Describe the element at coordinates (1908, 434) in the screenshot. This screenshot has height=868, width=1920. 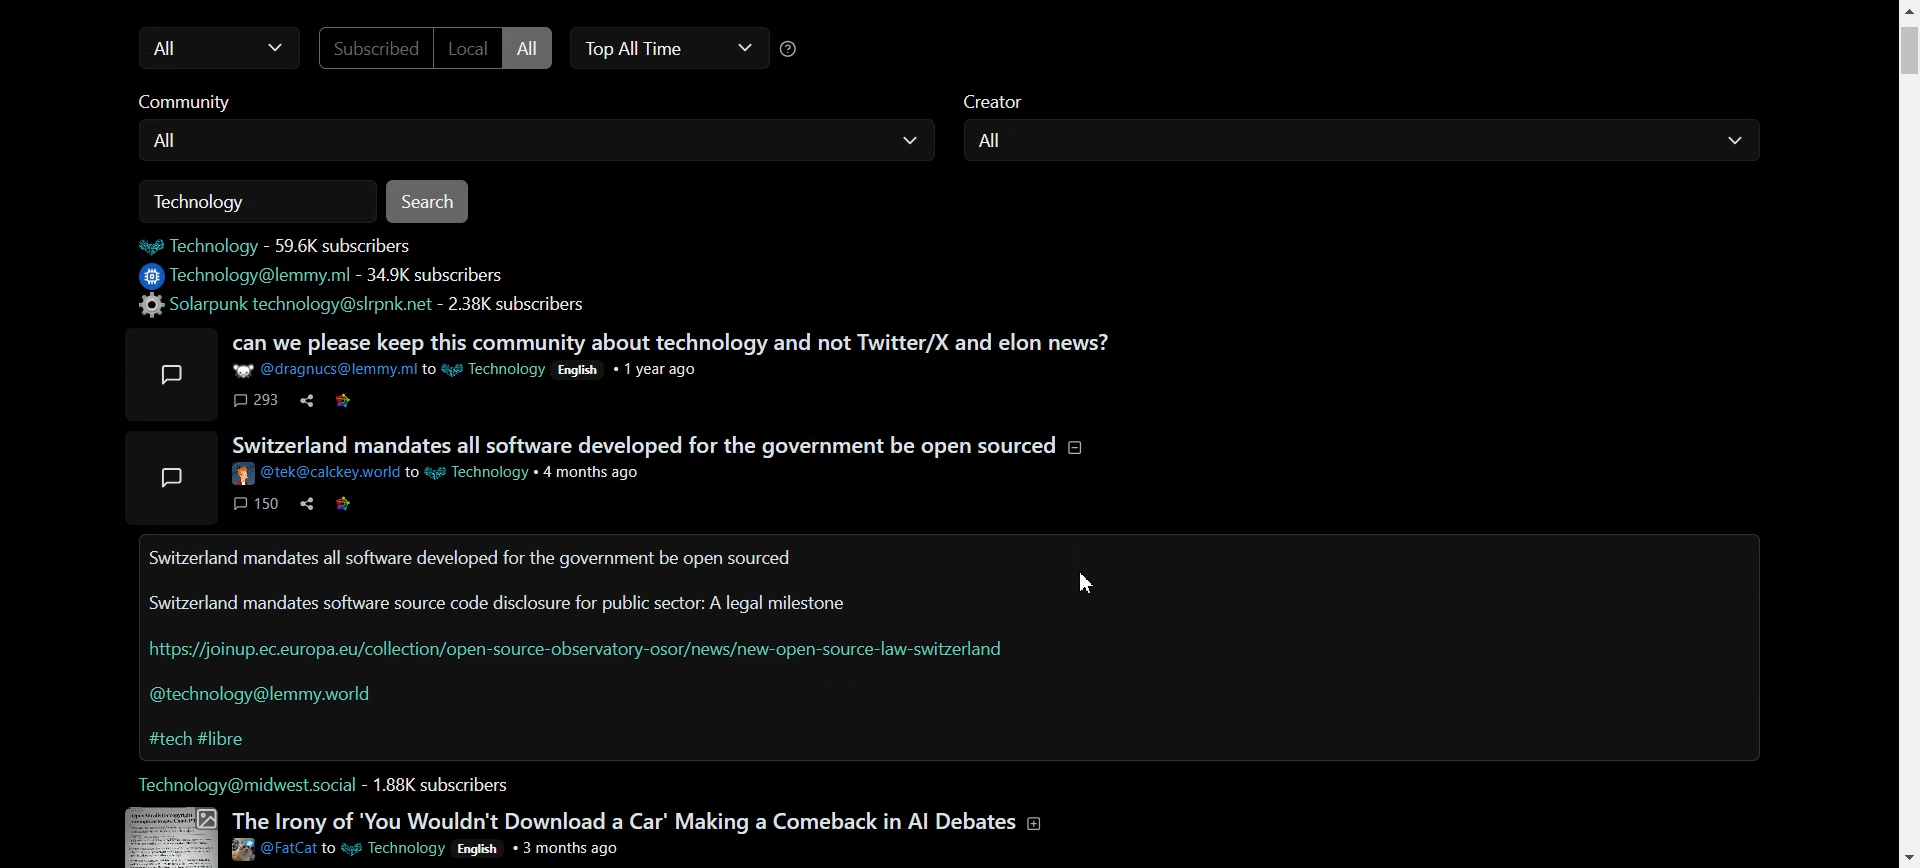
I see `Vertical Scroll bar` at that location.